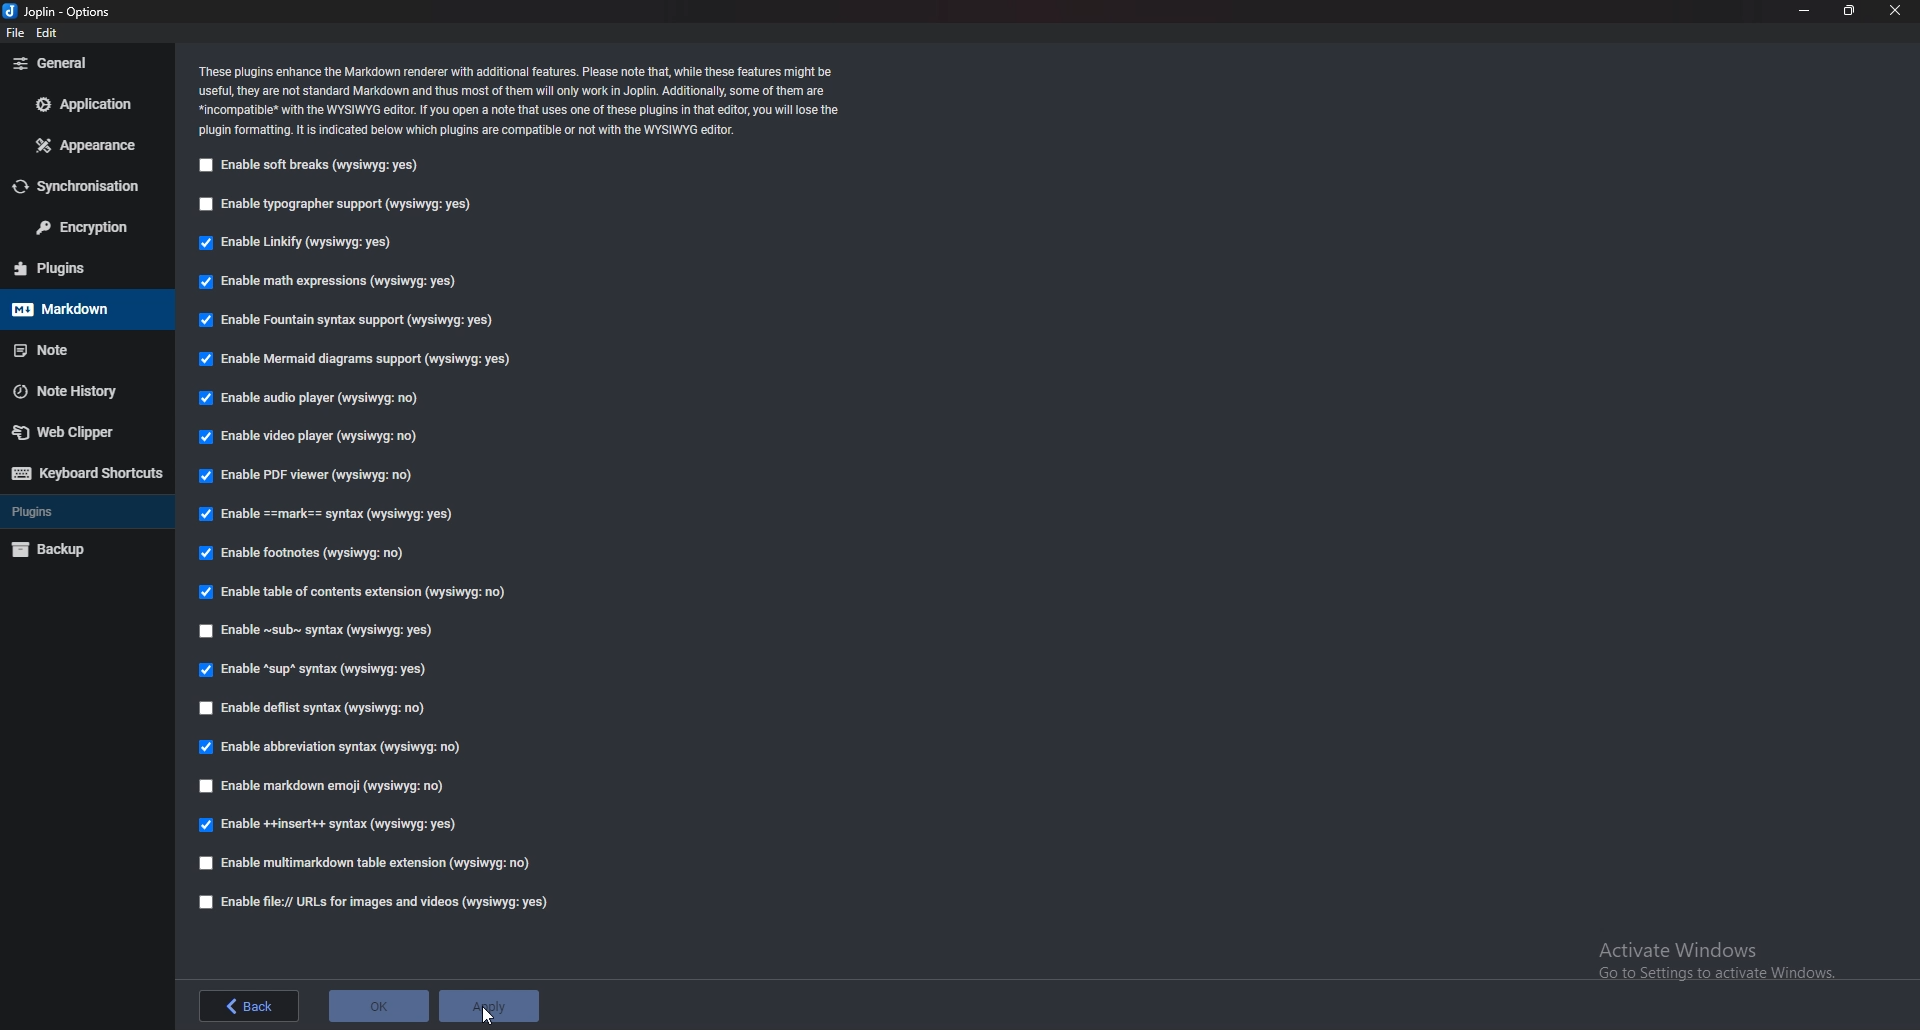  I want to click on cursor, so click(489, 1015).